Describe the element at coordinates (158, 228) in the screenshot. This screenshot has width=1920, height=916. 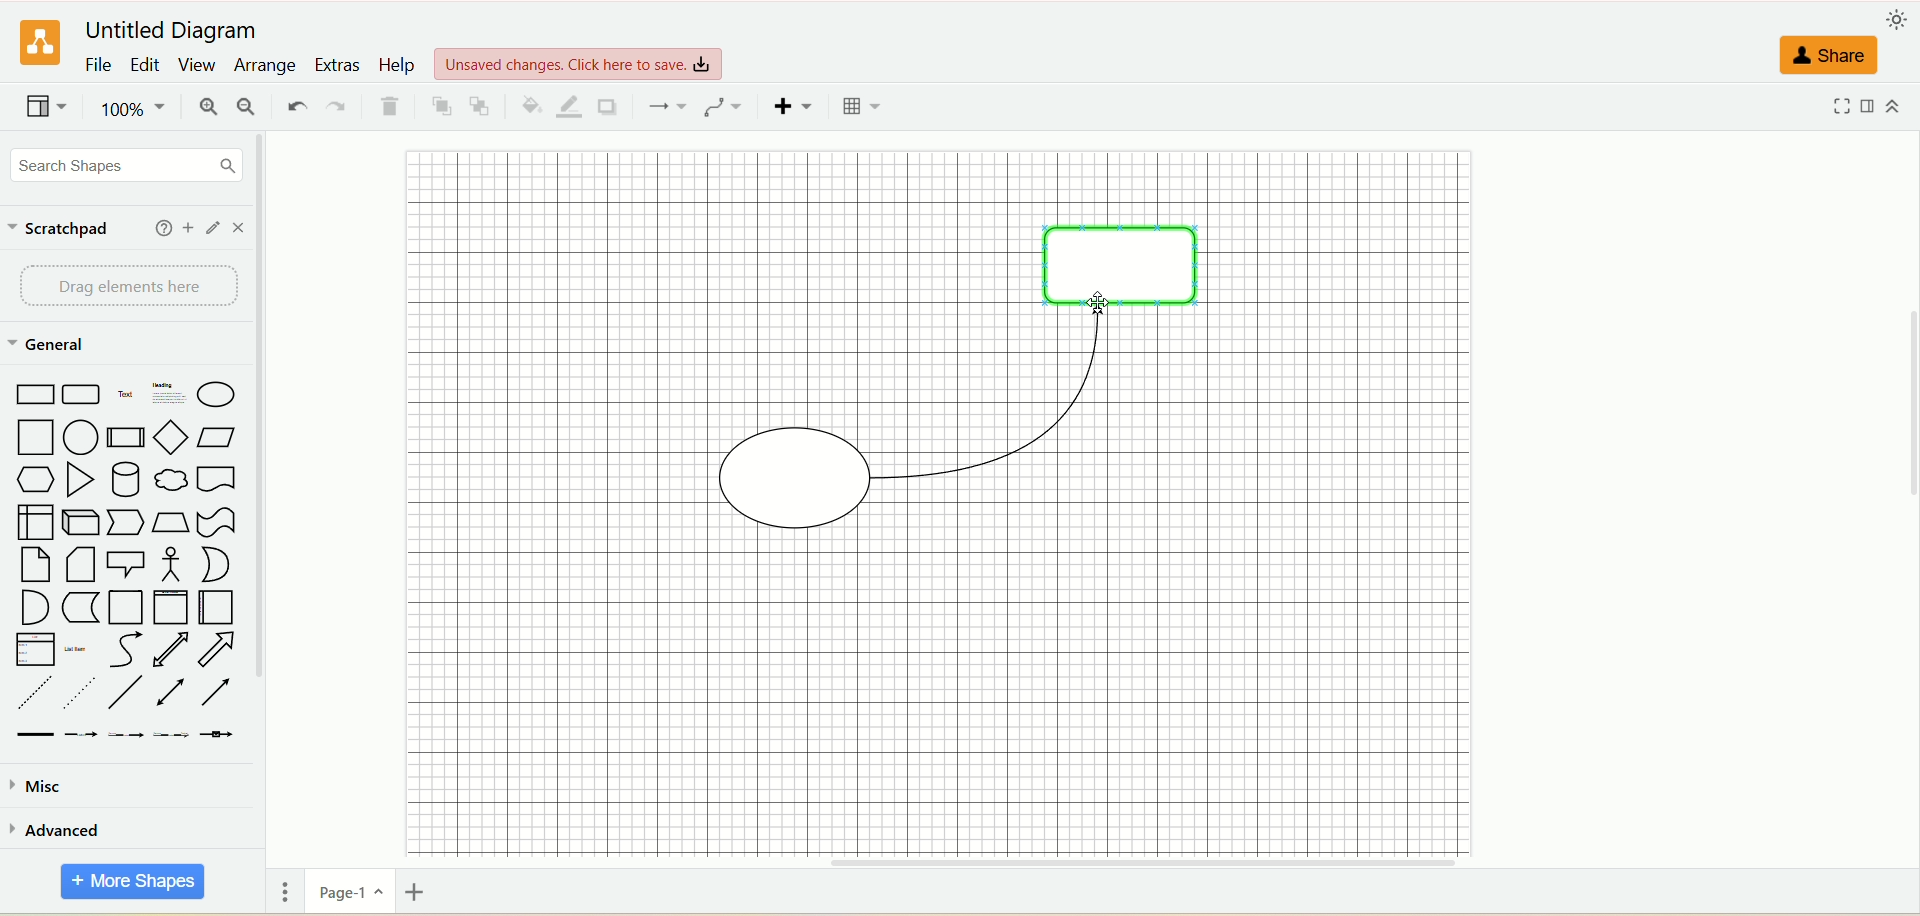
I see `help` at that location.